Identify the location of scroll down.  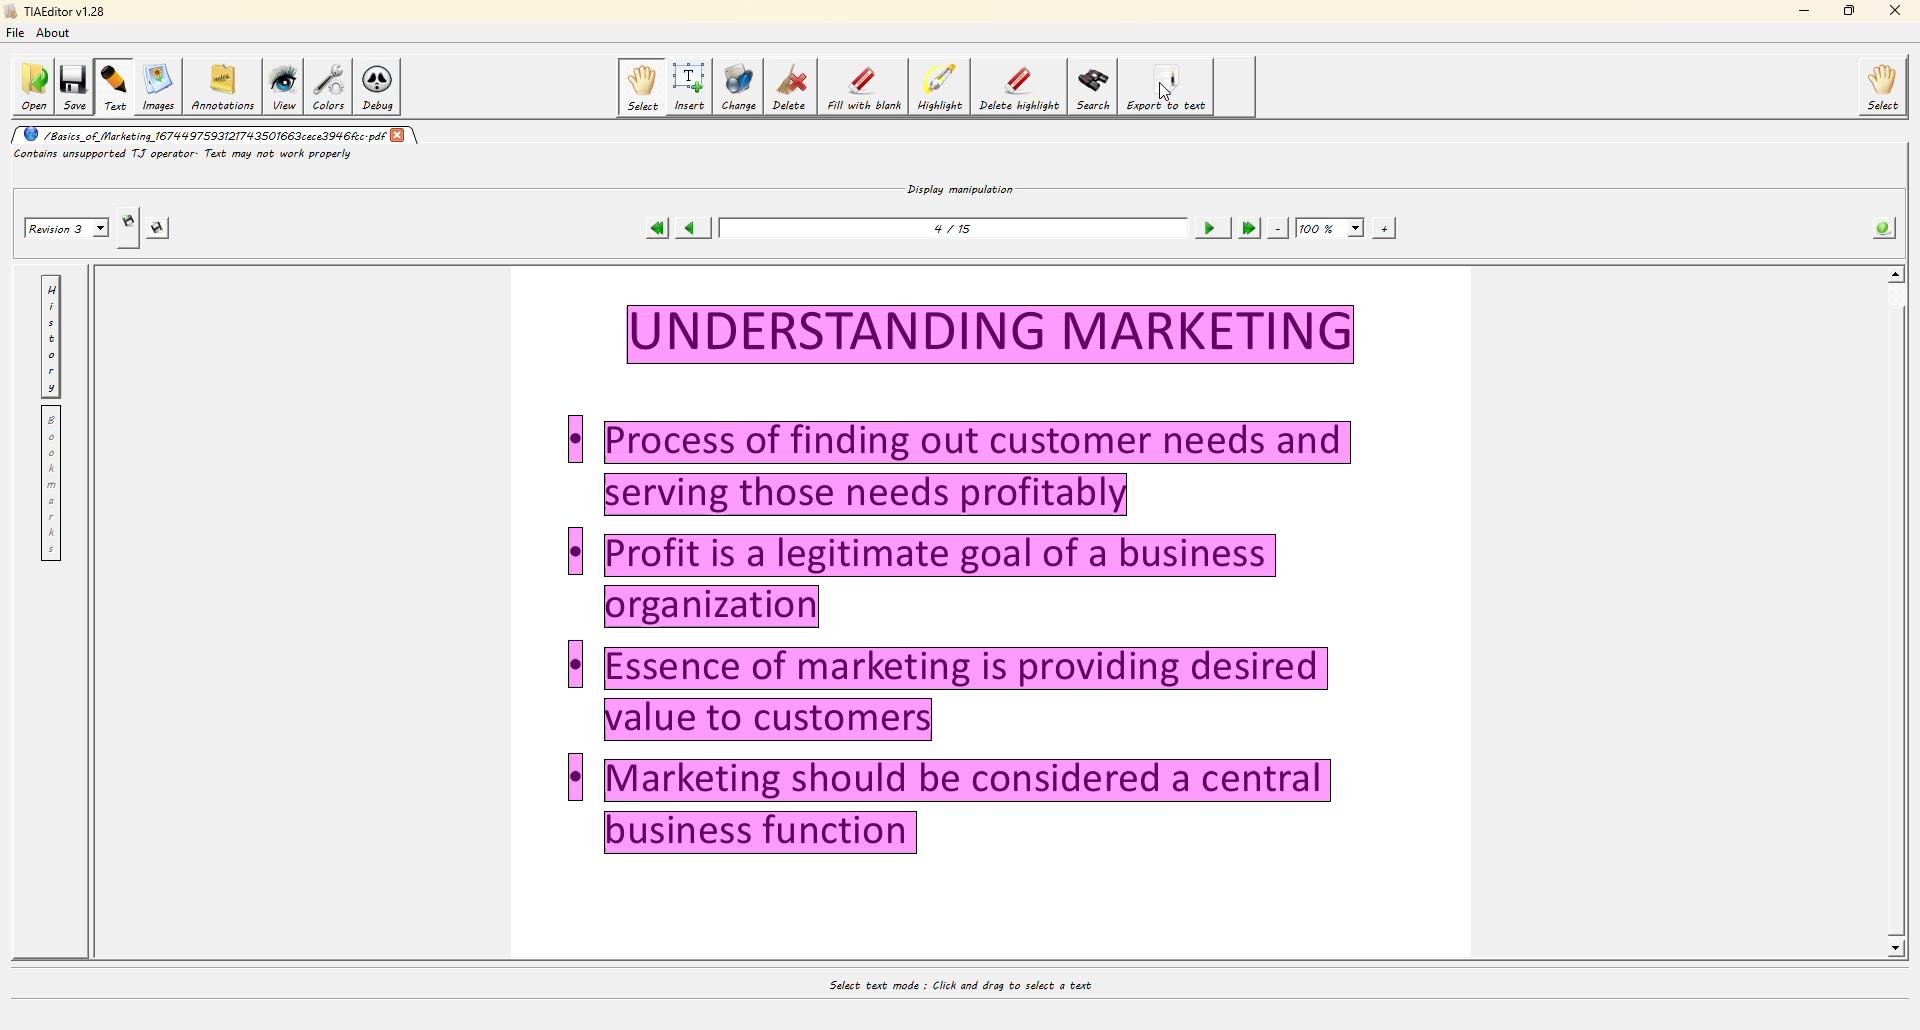
(1896, 942).